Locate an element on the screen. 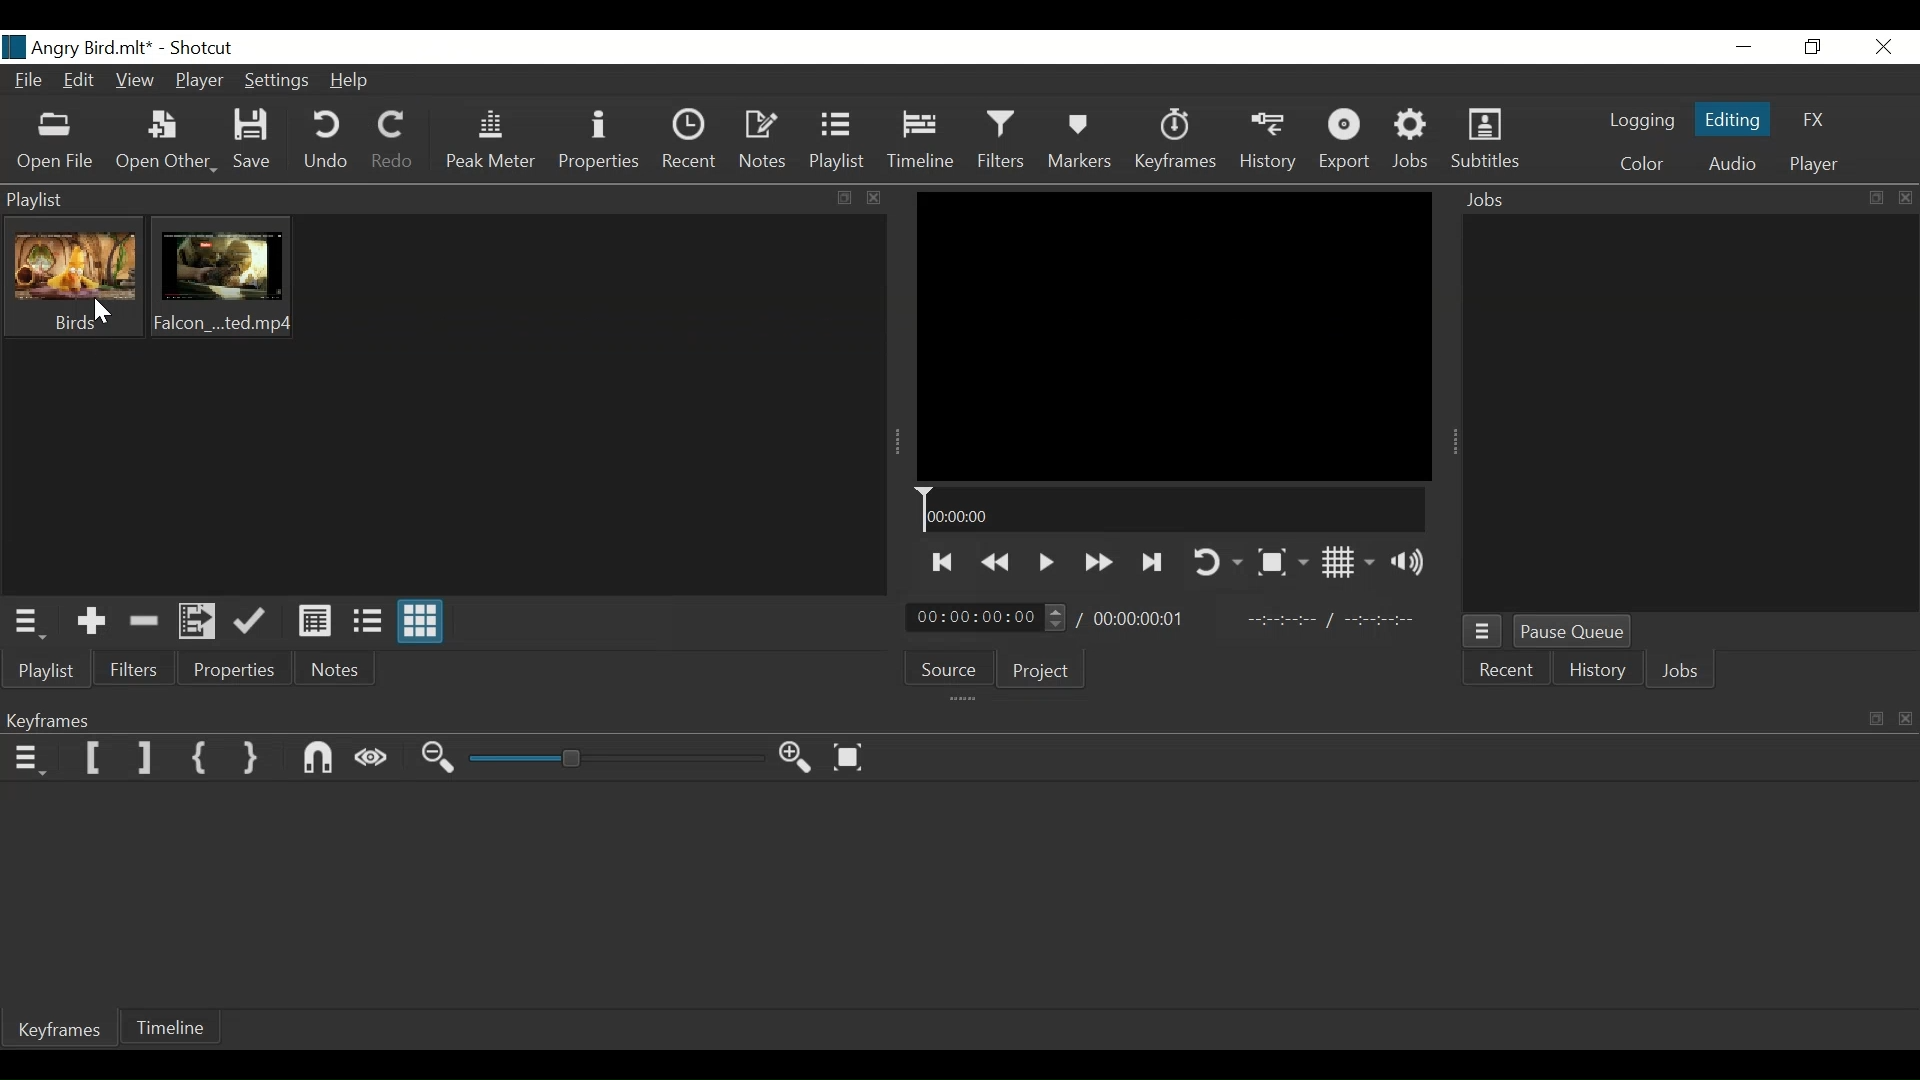 The width and height of the screenshot is (1920, 1080). View as Detail is located at coordinates (319, 623).